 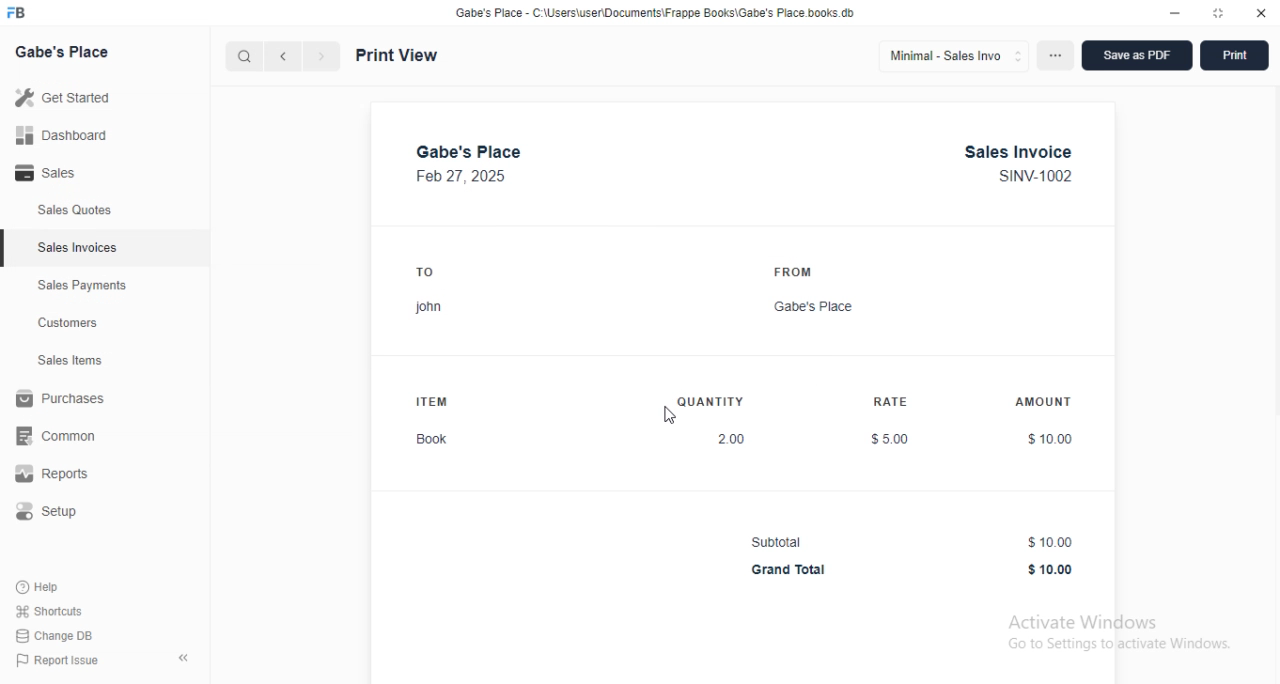 What do you see at coordinates (468, 152) in the screenshot?
I see `gabe's place` at bounding box center [468, 152].